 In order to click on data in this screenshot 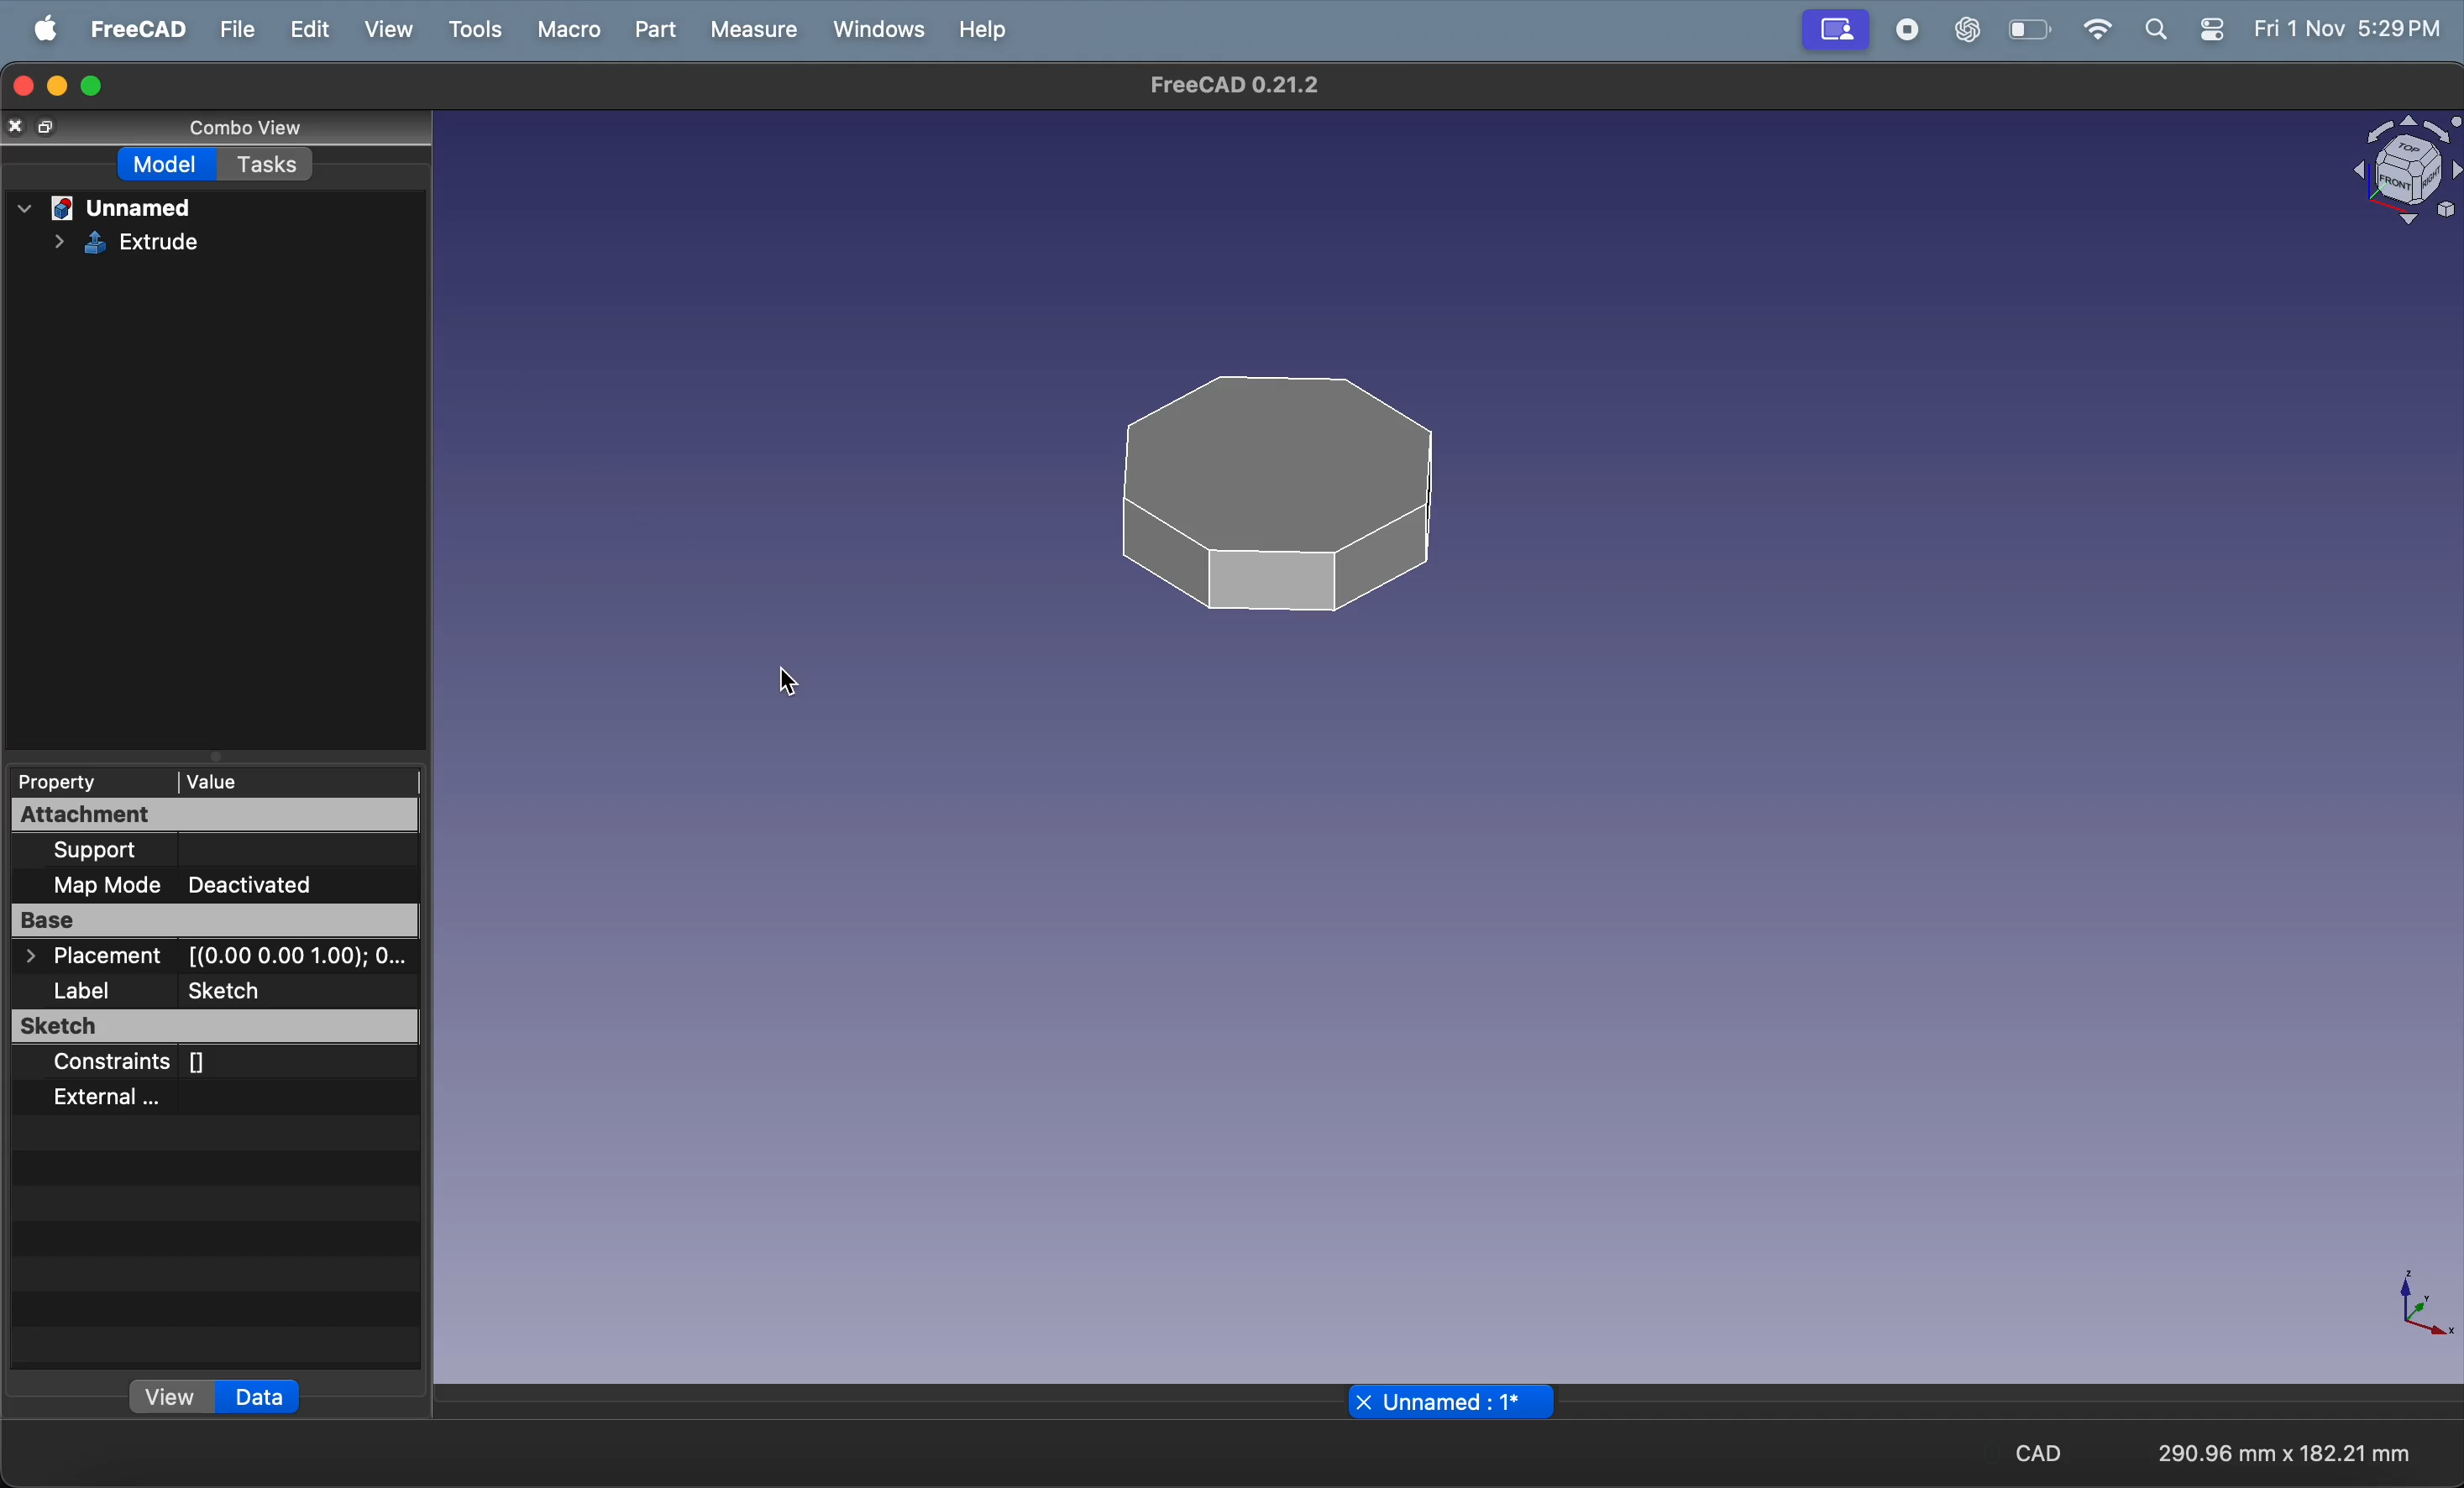, I will do `click(255, 1399)`.